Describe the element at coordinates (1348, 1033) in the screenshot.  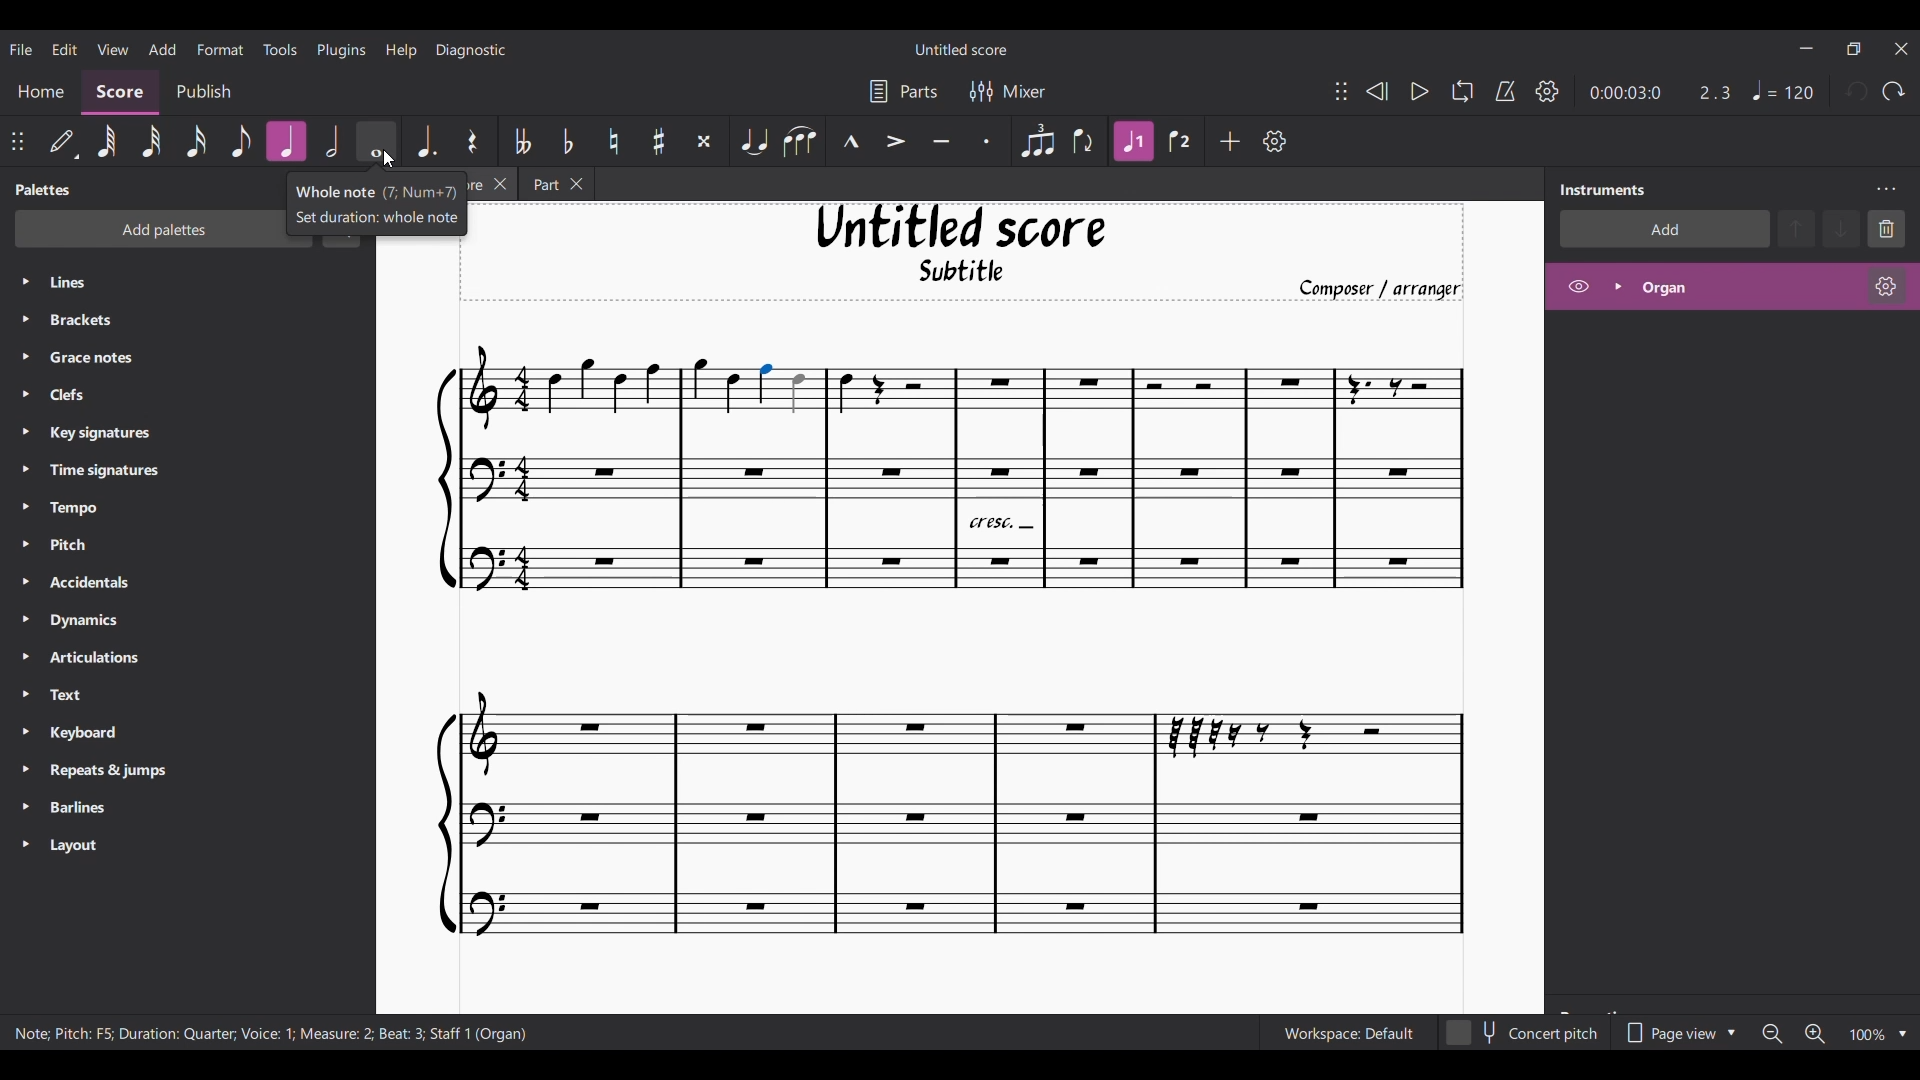
I see `Workspace setting` at that location.